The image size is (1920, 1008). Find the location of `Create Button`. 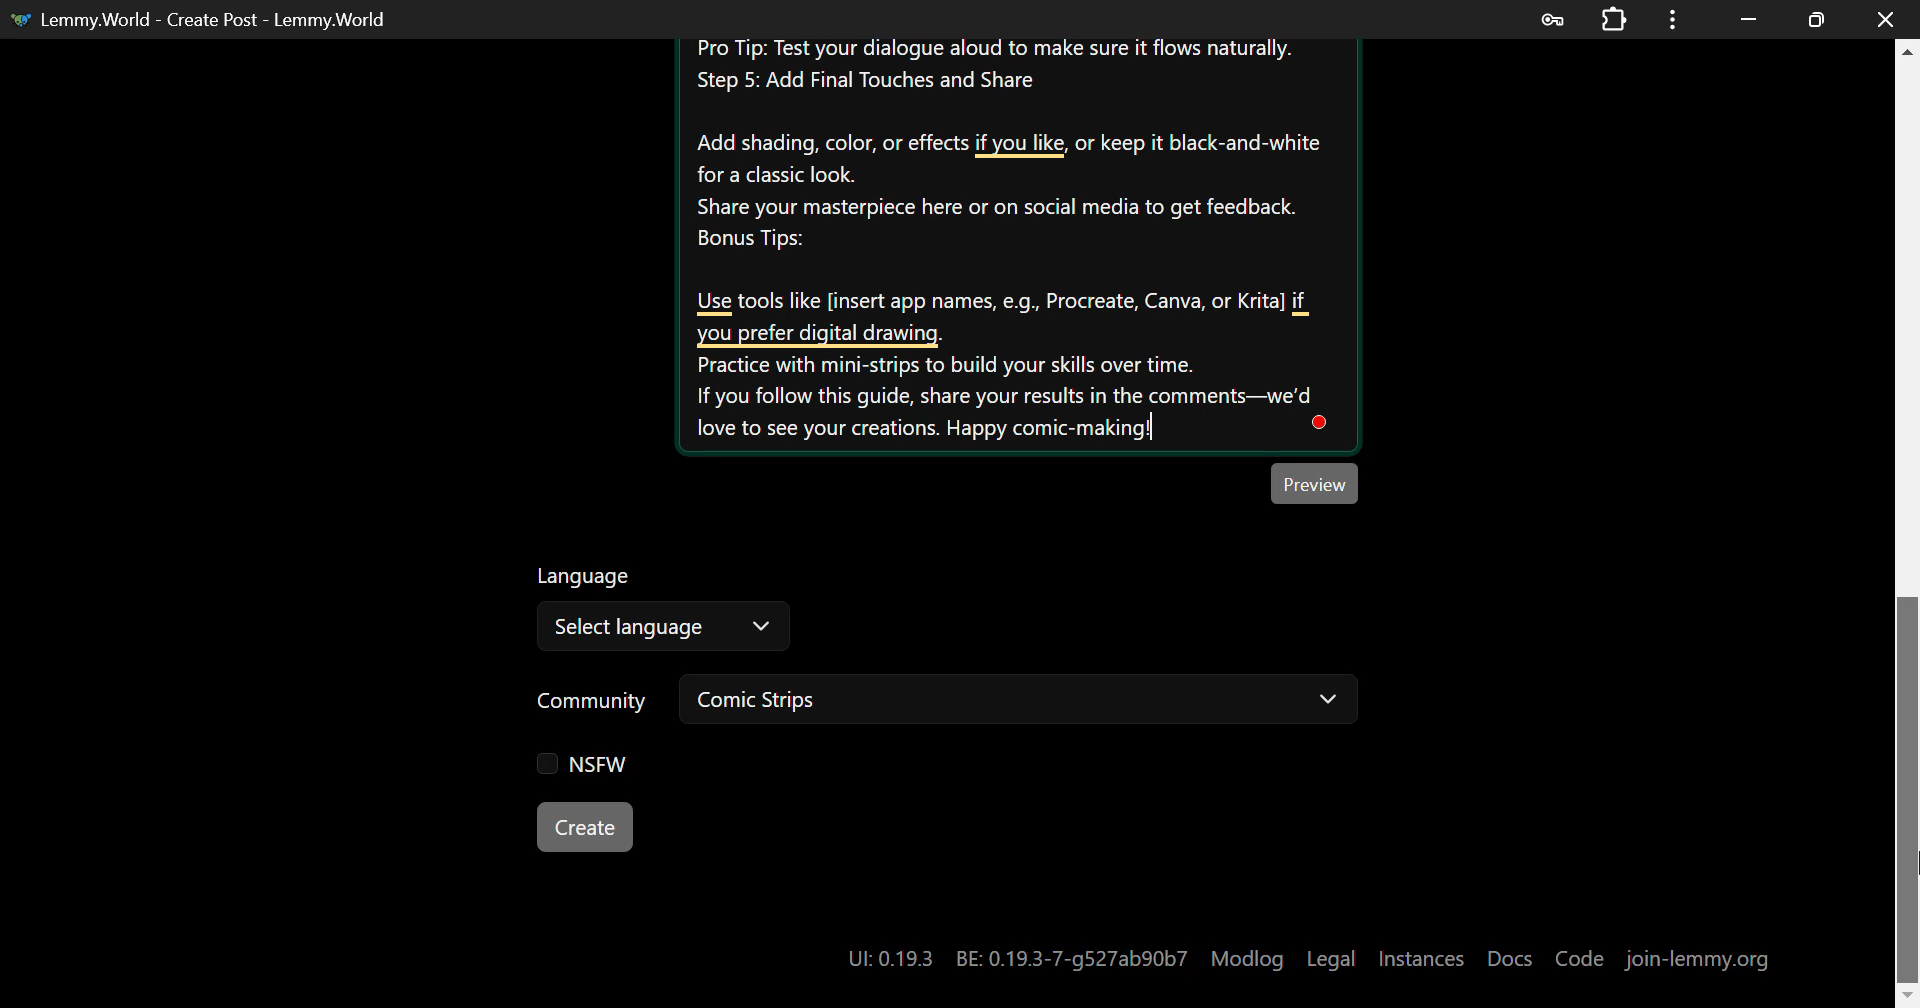

Create Button is located at coordinates (586, 825).